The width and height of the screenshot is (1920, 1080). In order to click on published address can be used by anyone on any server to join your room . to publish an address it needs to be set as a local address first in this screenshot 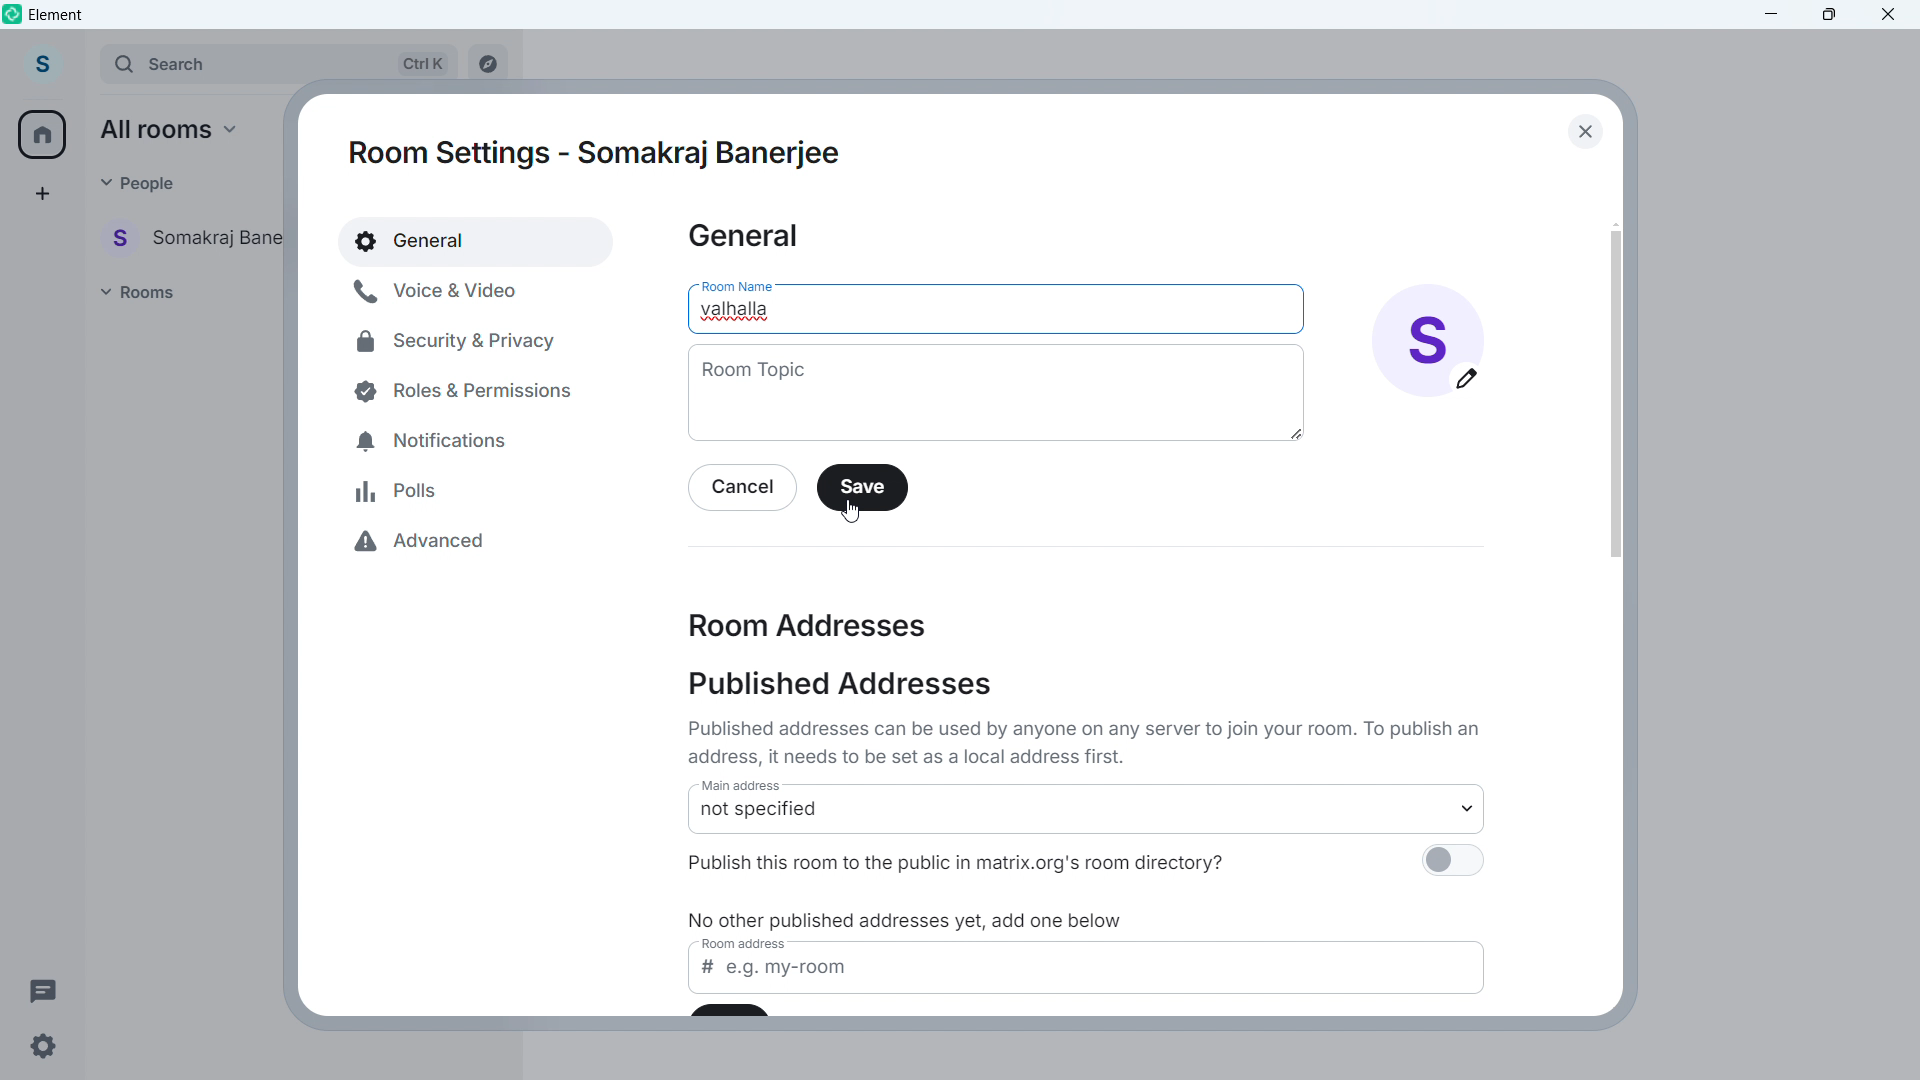, I will do `click(1089, 742)`.